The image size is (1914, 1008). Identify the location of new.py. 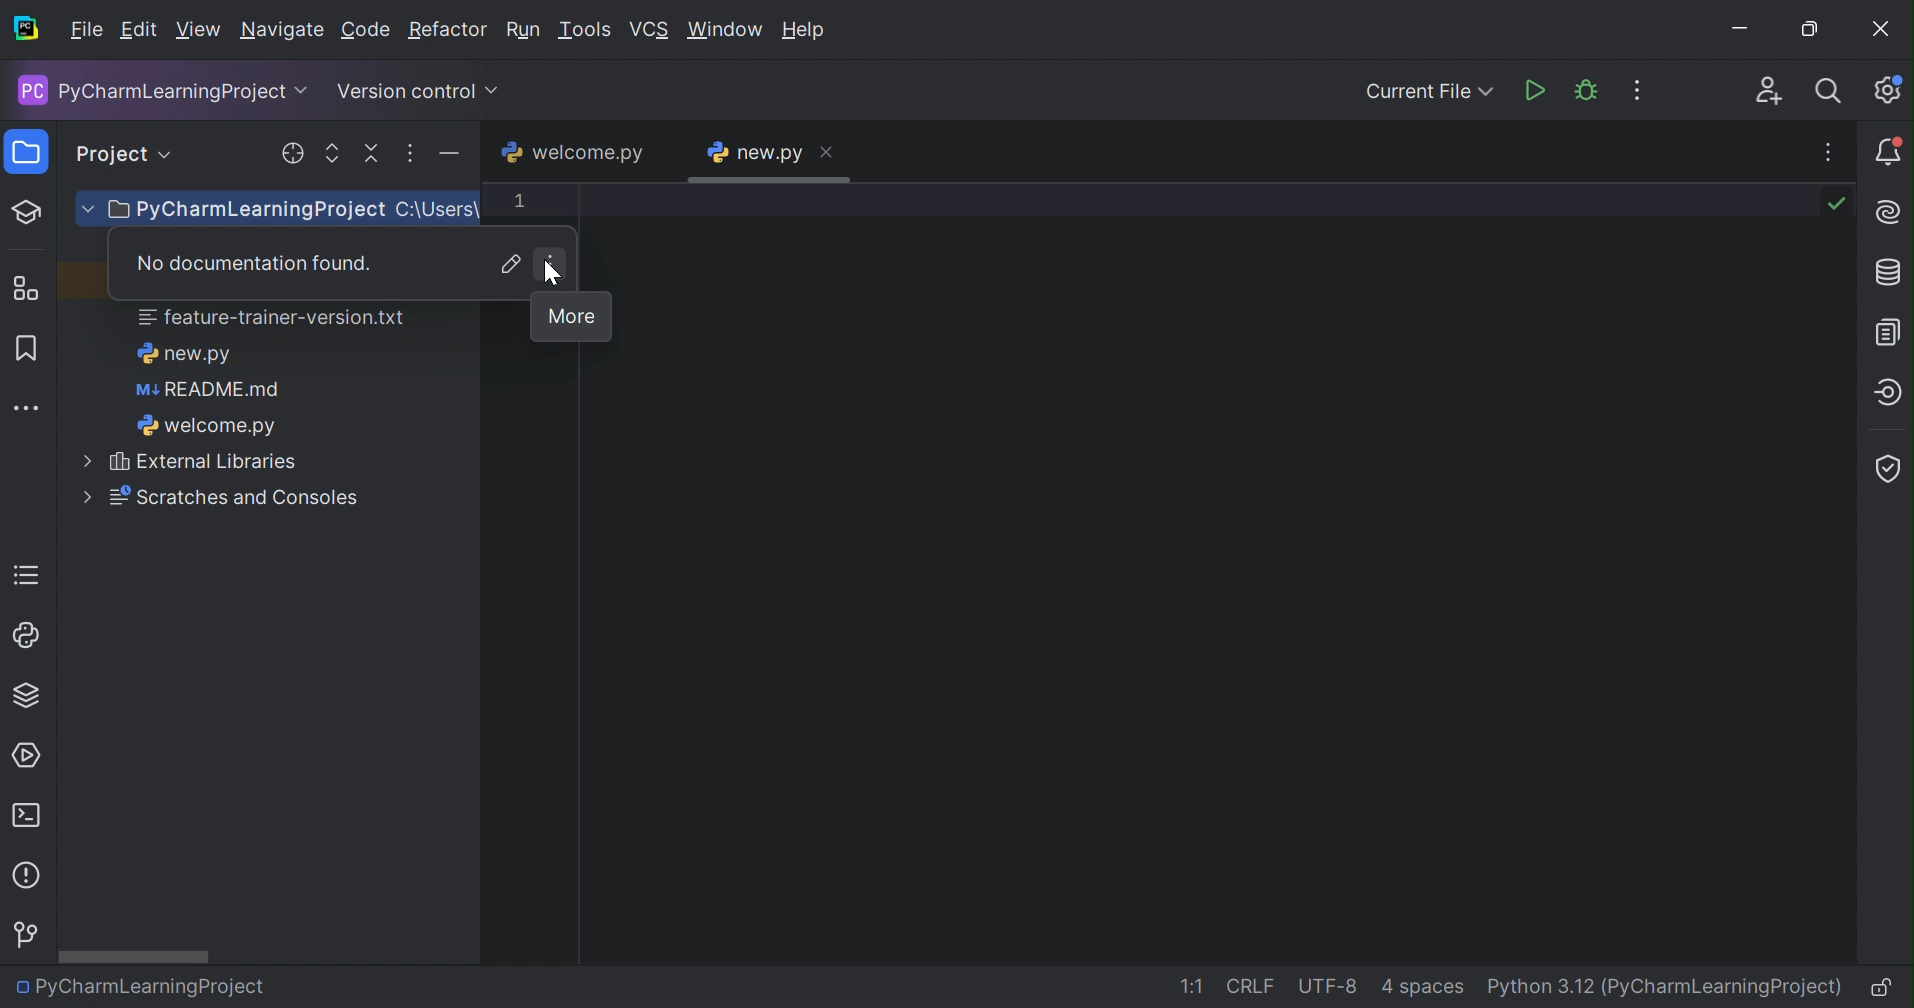
(184, 354).